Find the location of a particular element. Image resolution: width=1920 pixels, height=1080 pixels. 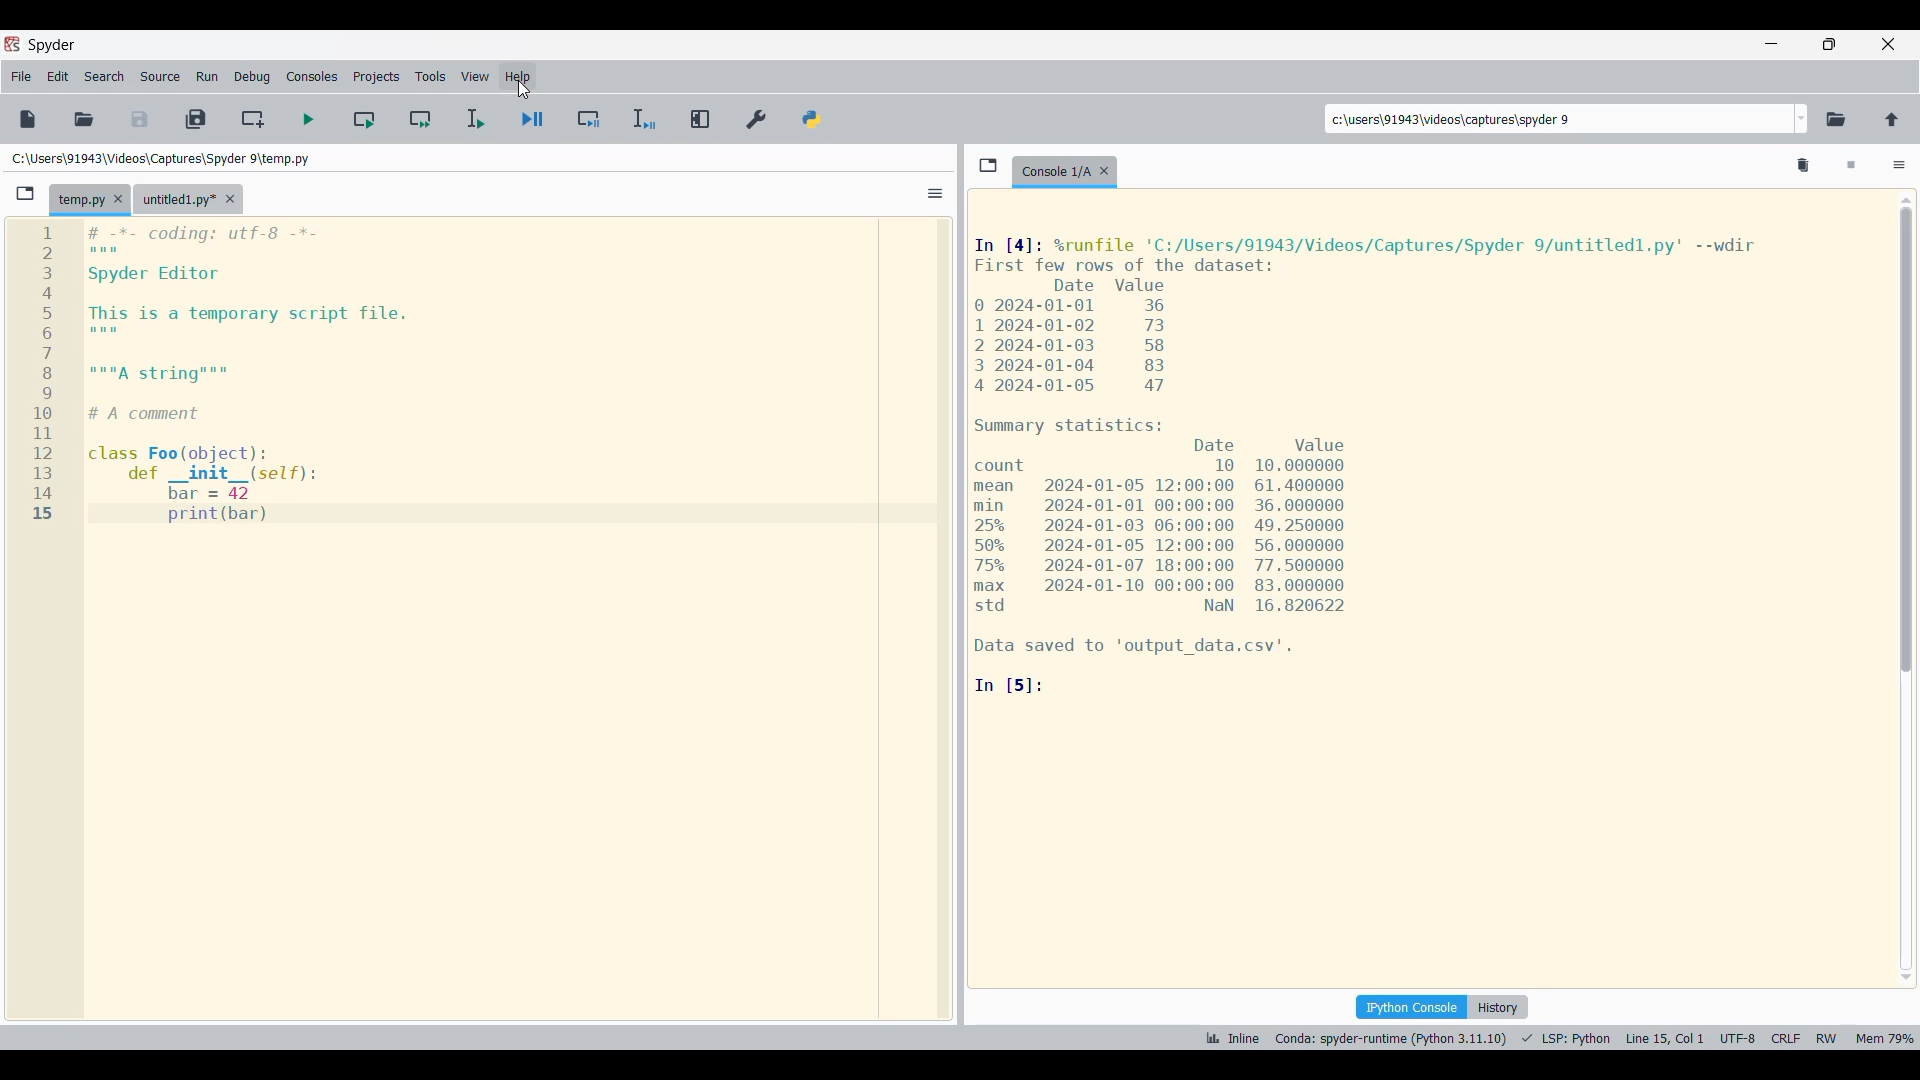

View menu  is located at coordinates (474, 76).